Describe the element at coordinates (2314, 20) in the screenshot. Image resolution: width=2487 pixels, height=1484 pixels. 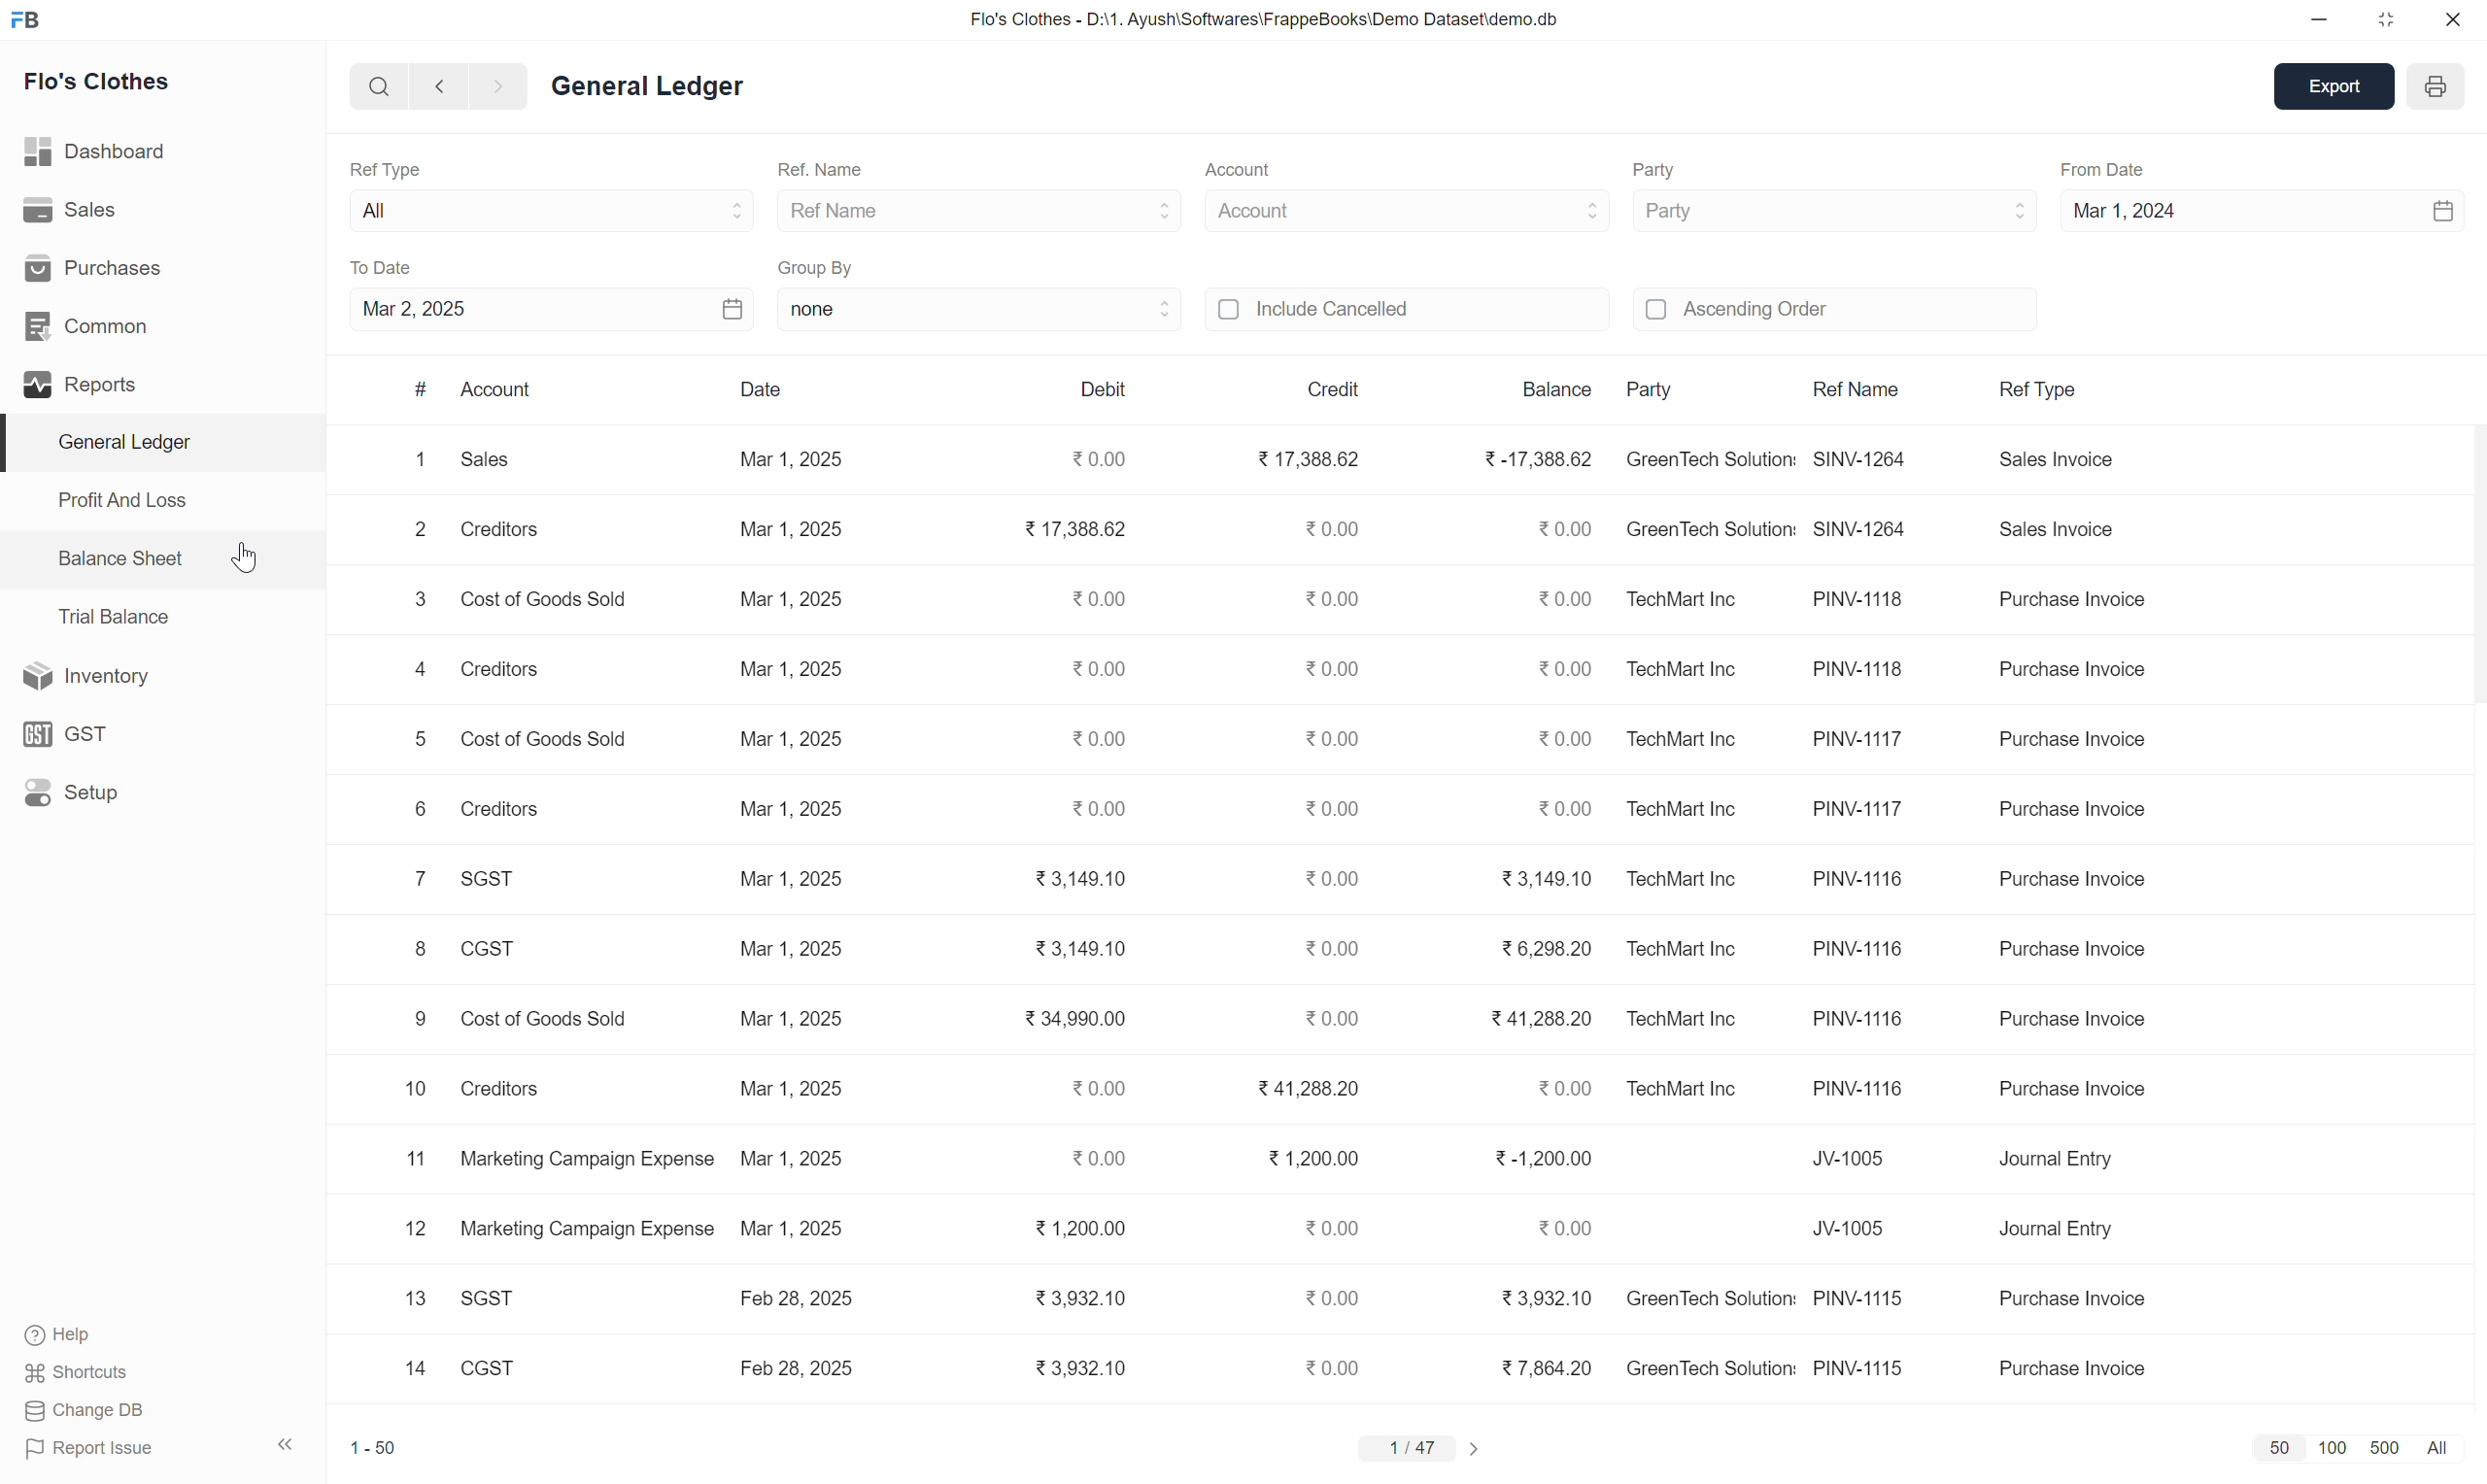
I see `minimize` at that location.